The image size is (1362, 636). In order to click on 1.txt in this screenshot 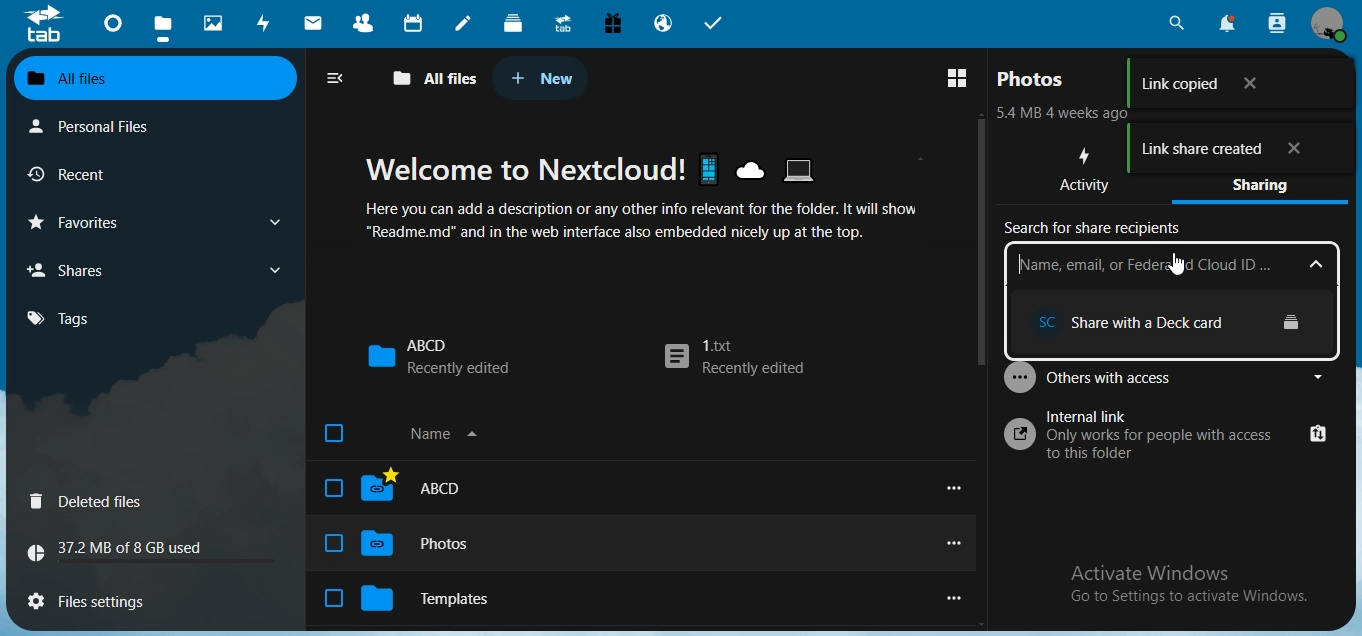, I will do `click(734, 359)`.